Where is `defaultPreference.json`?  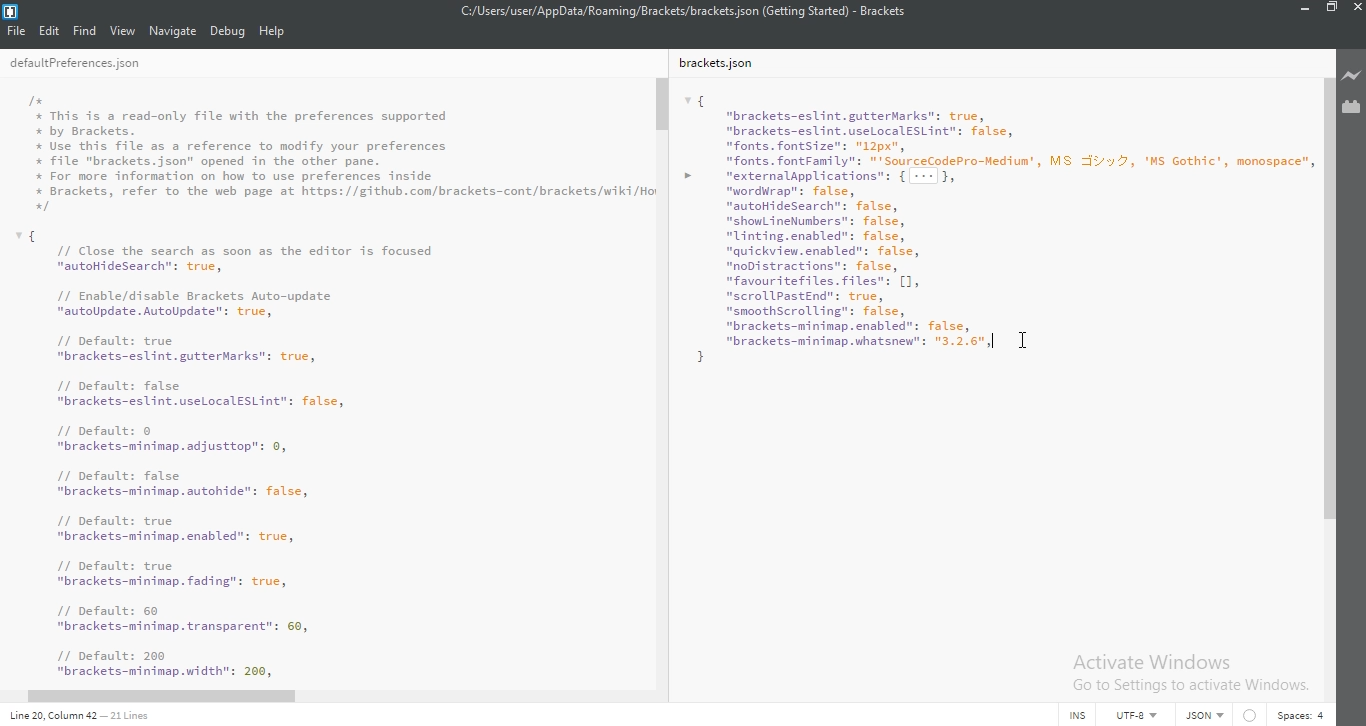
defaultPreference.json is located at coordinates (98, 64).